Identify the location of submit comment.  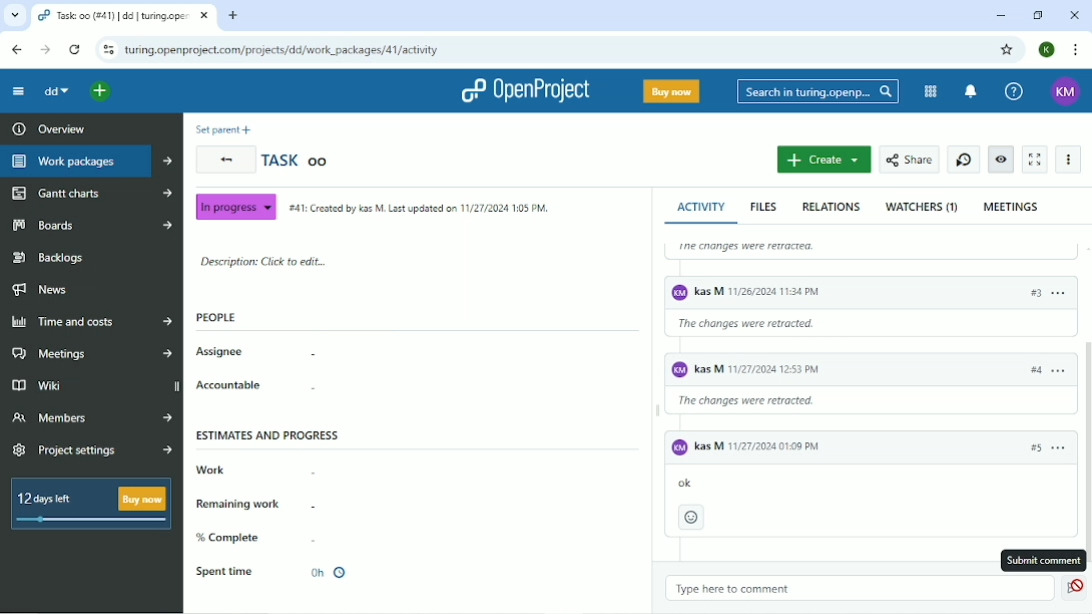
(1069, 589).